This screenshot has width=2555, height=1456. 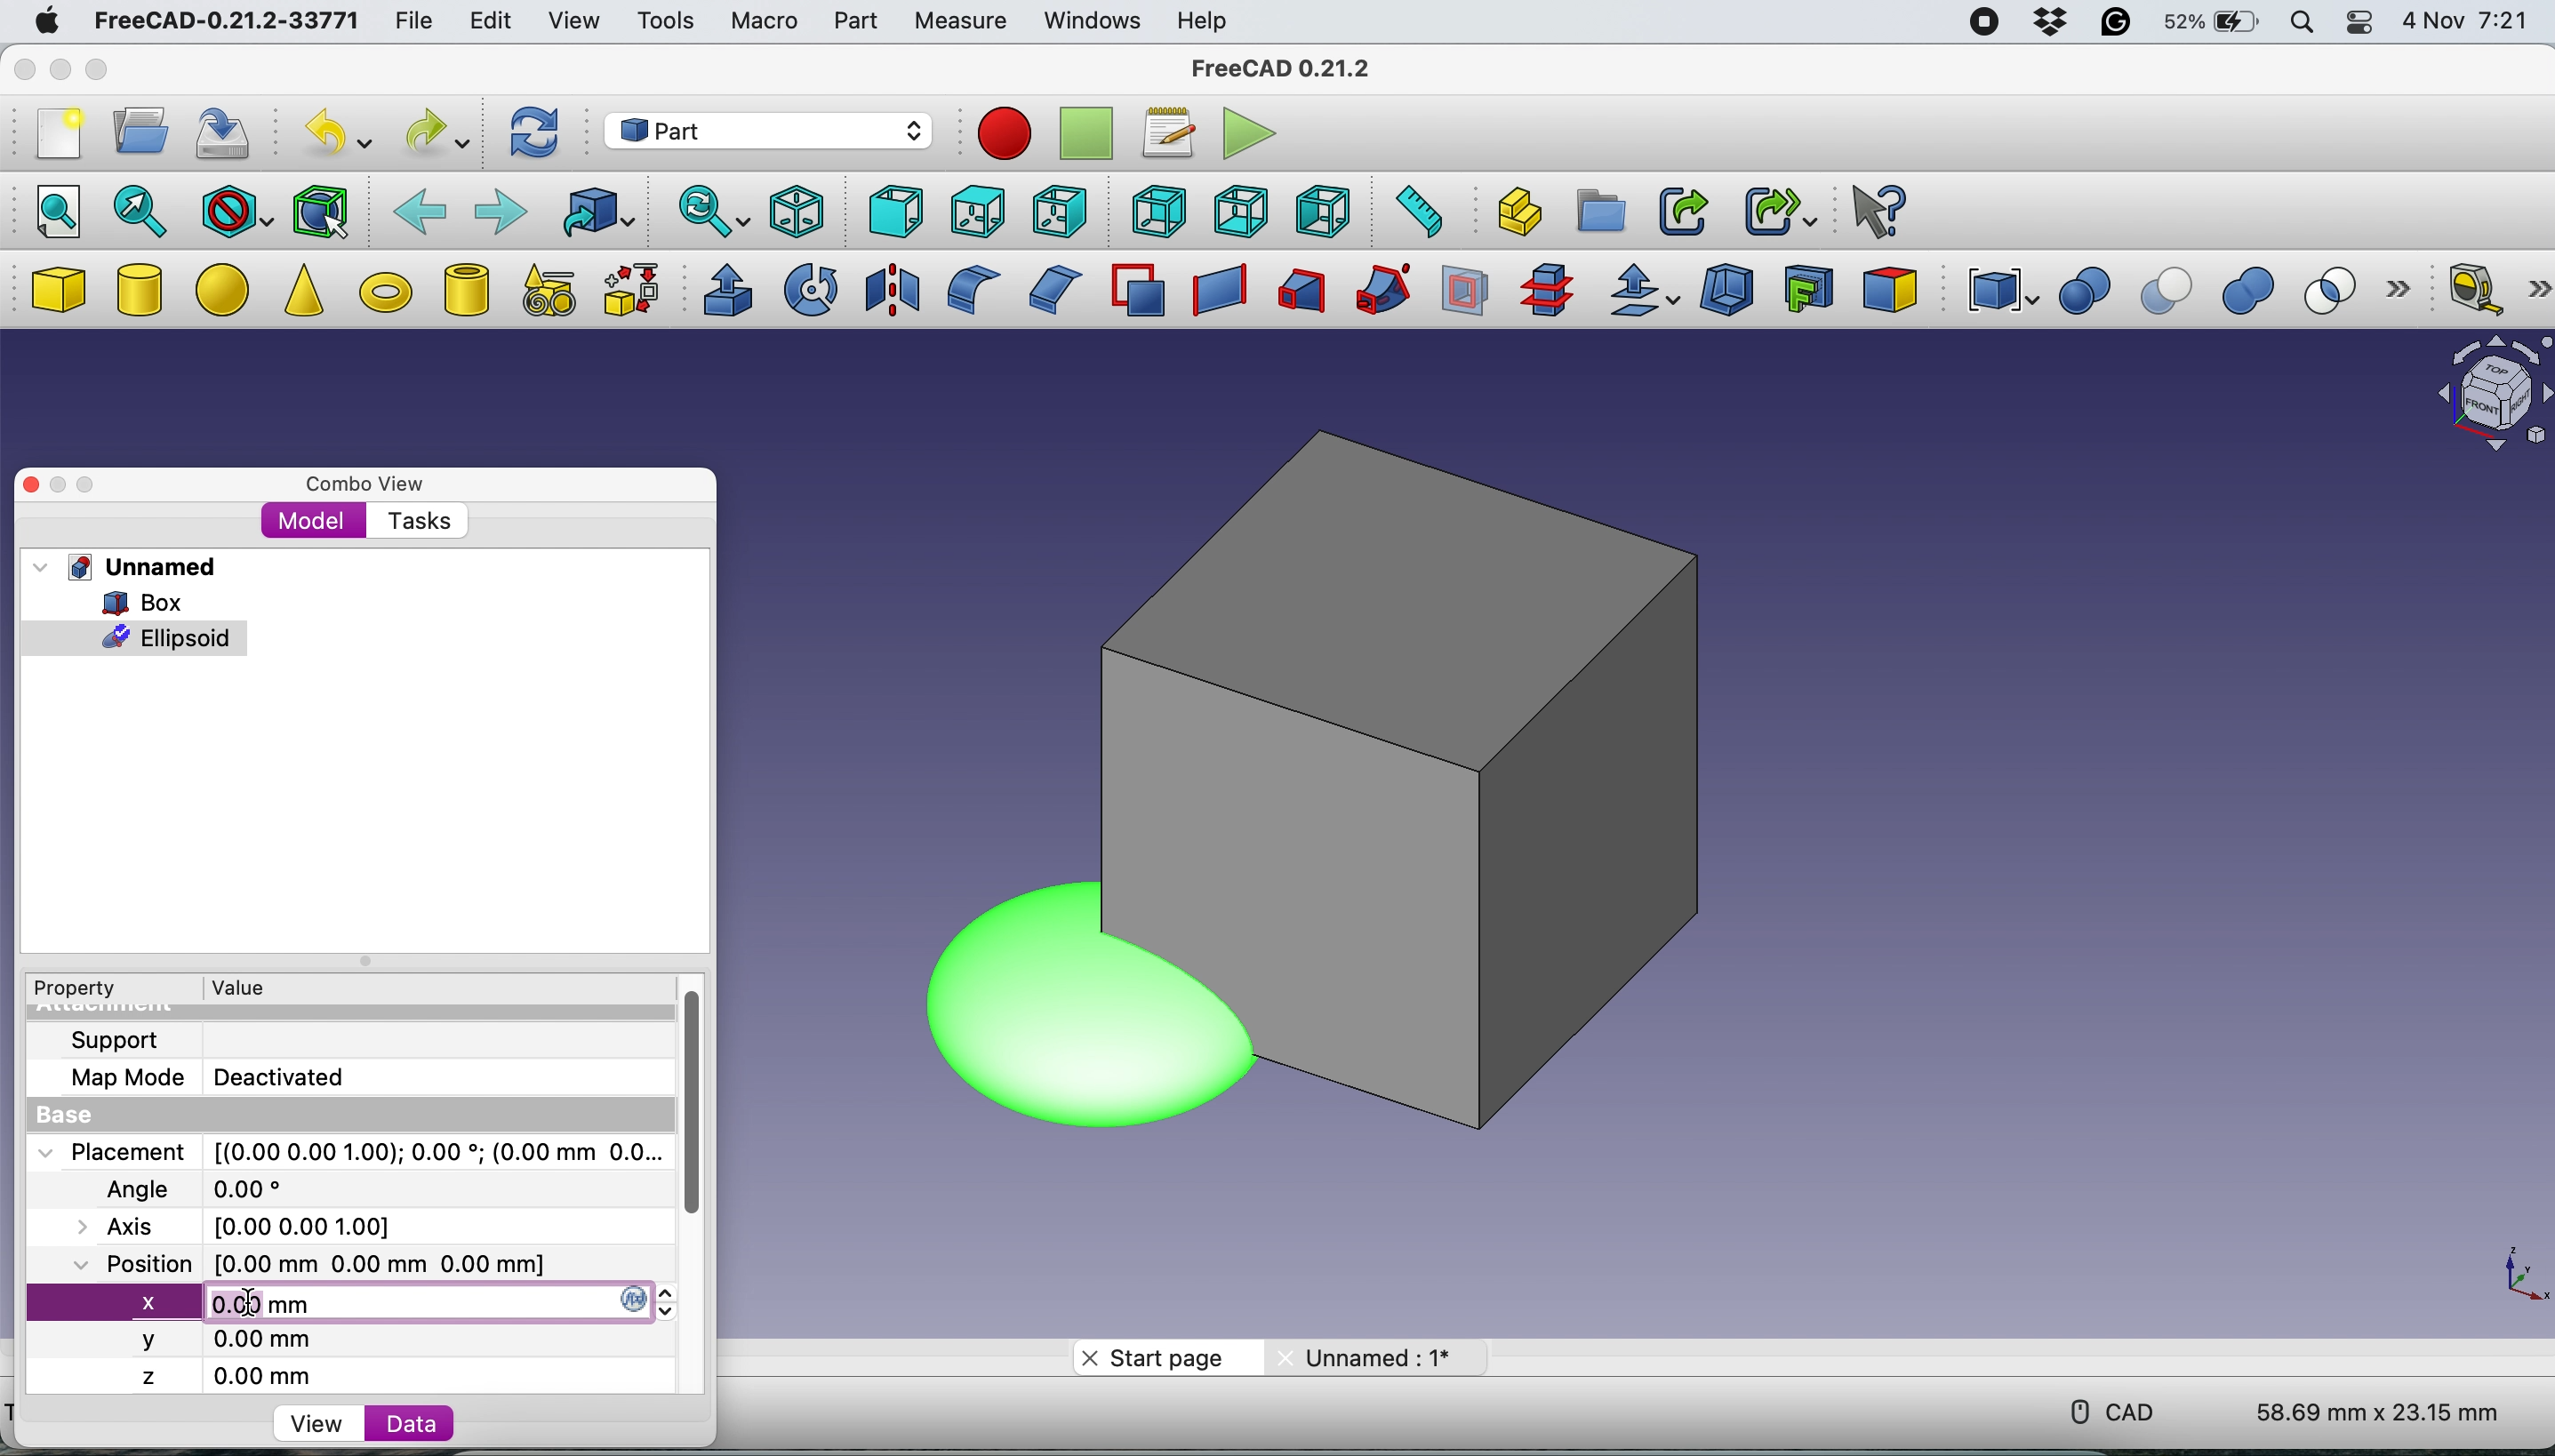 What do you see at coordinates (1998, 291) in the screenshot?
I see `compound tools` at bounding box center [1998, 291].